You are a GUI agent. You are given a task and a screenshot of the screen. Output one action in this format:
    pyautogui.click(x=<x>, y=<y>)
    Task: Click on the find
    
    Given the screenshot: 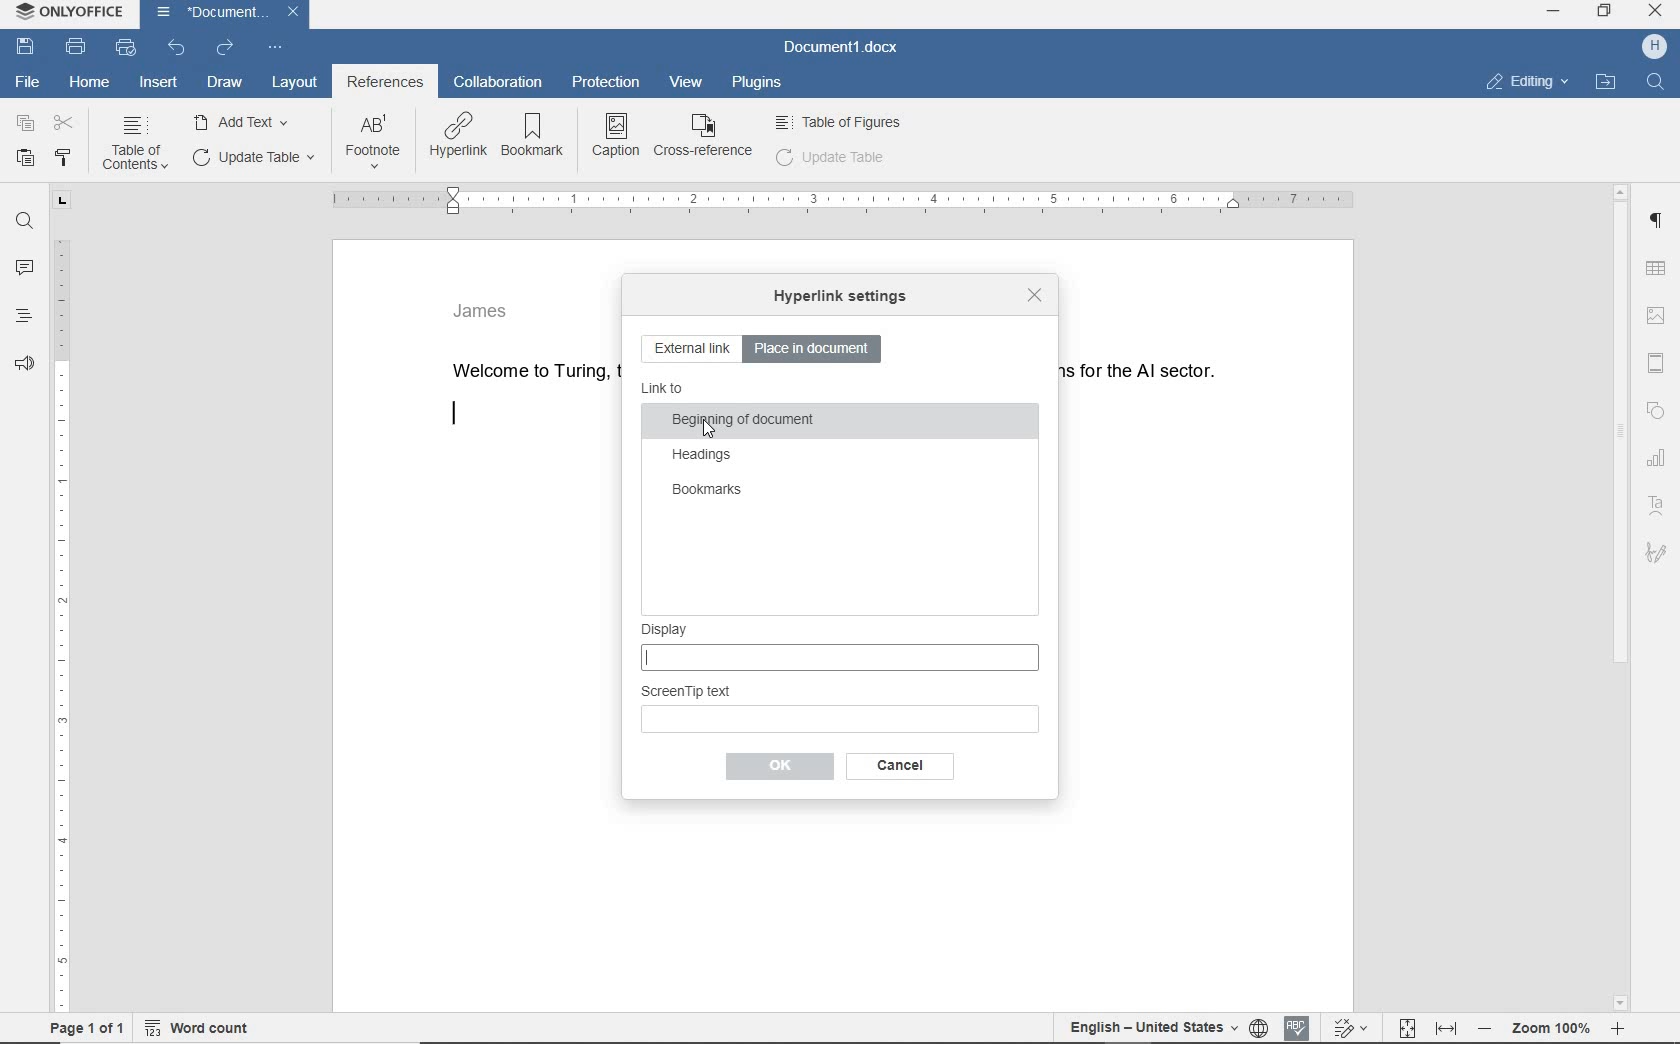 What is the action you would take?
    pyautogui.click(x=26, y=222)
    